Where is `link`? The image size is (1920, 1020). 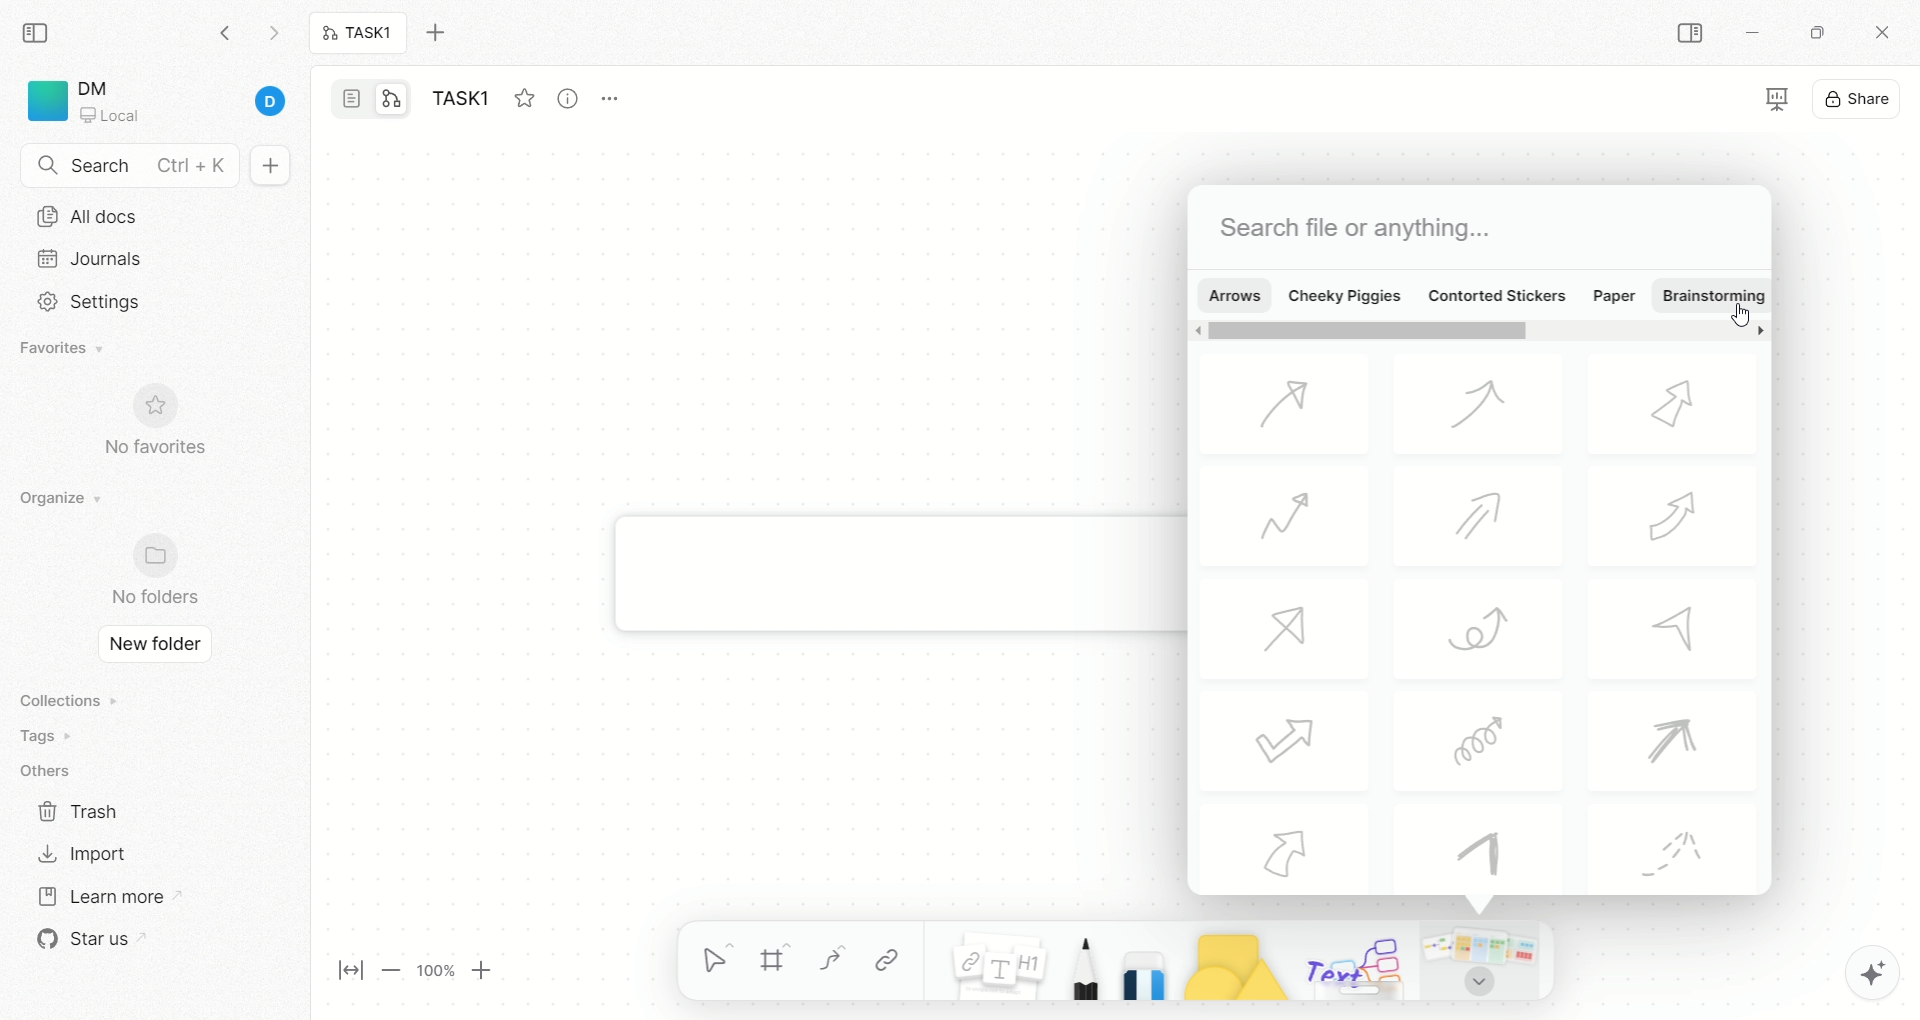
link is located at coordinates (887, 960).